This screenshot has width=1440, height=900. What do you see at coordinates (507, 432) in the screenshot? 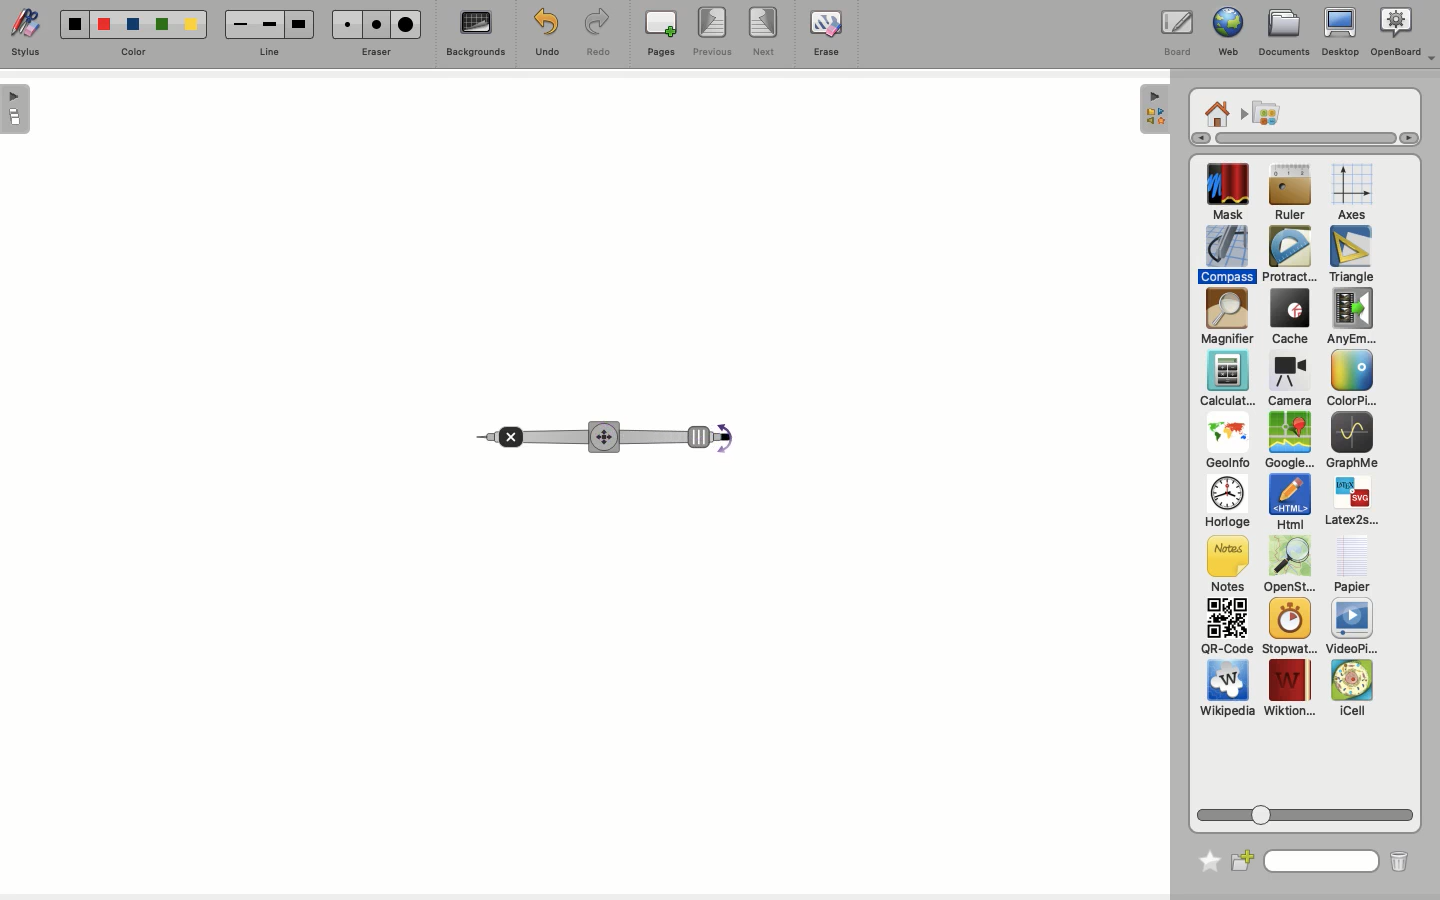
I see `Close` at bounding box center [507, 432].